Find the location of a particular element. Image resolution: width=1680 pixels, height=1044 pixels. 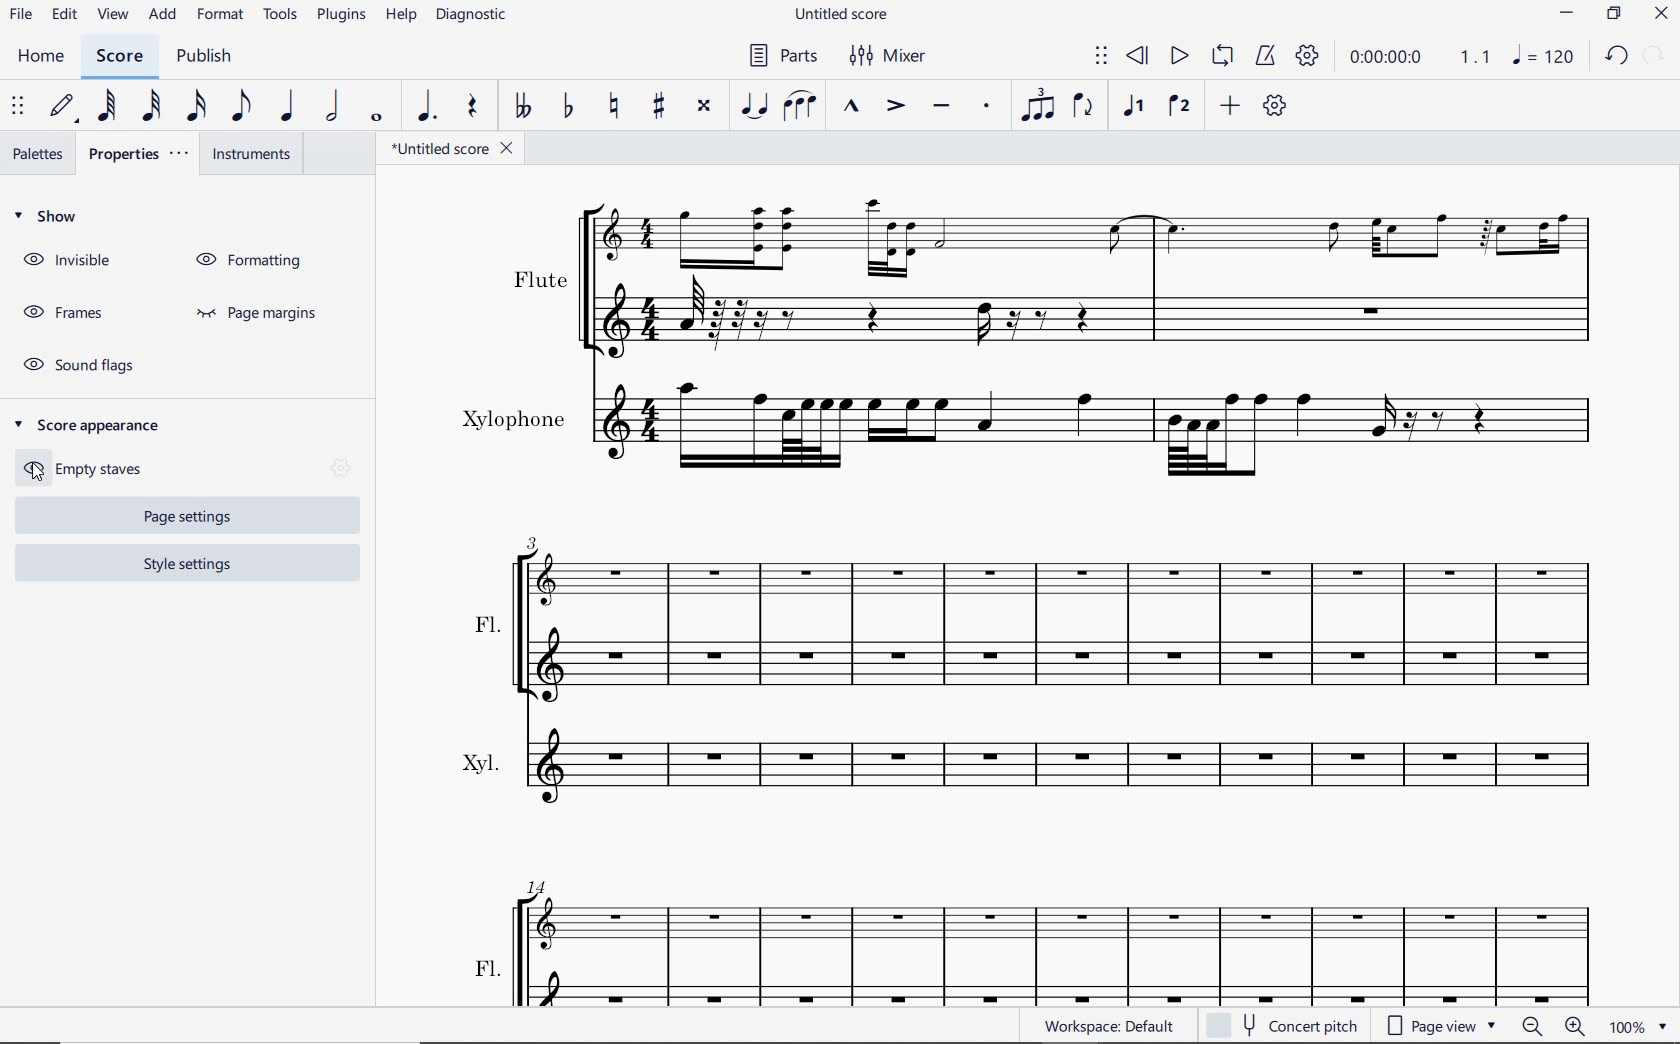

PAGE MARGINS is located at coordinates (267, 312).